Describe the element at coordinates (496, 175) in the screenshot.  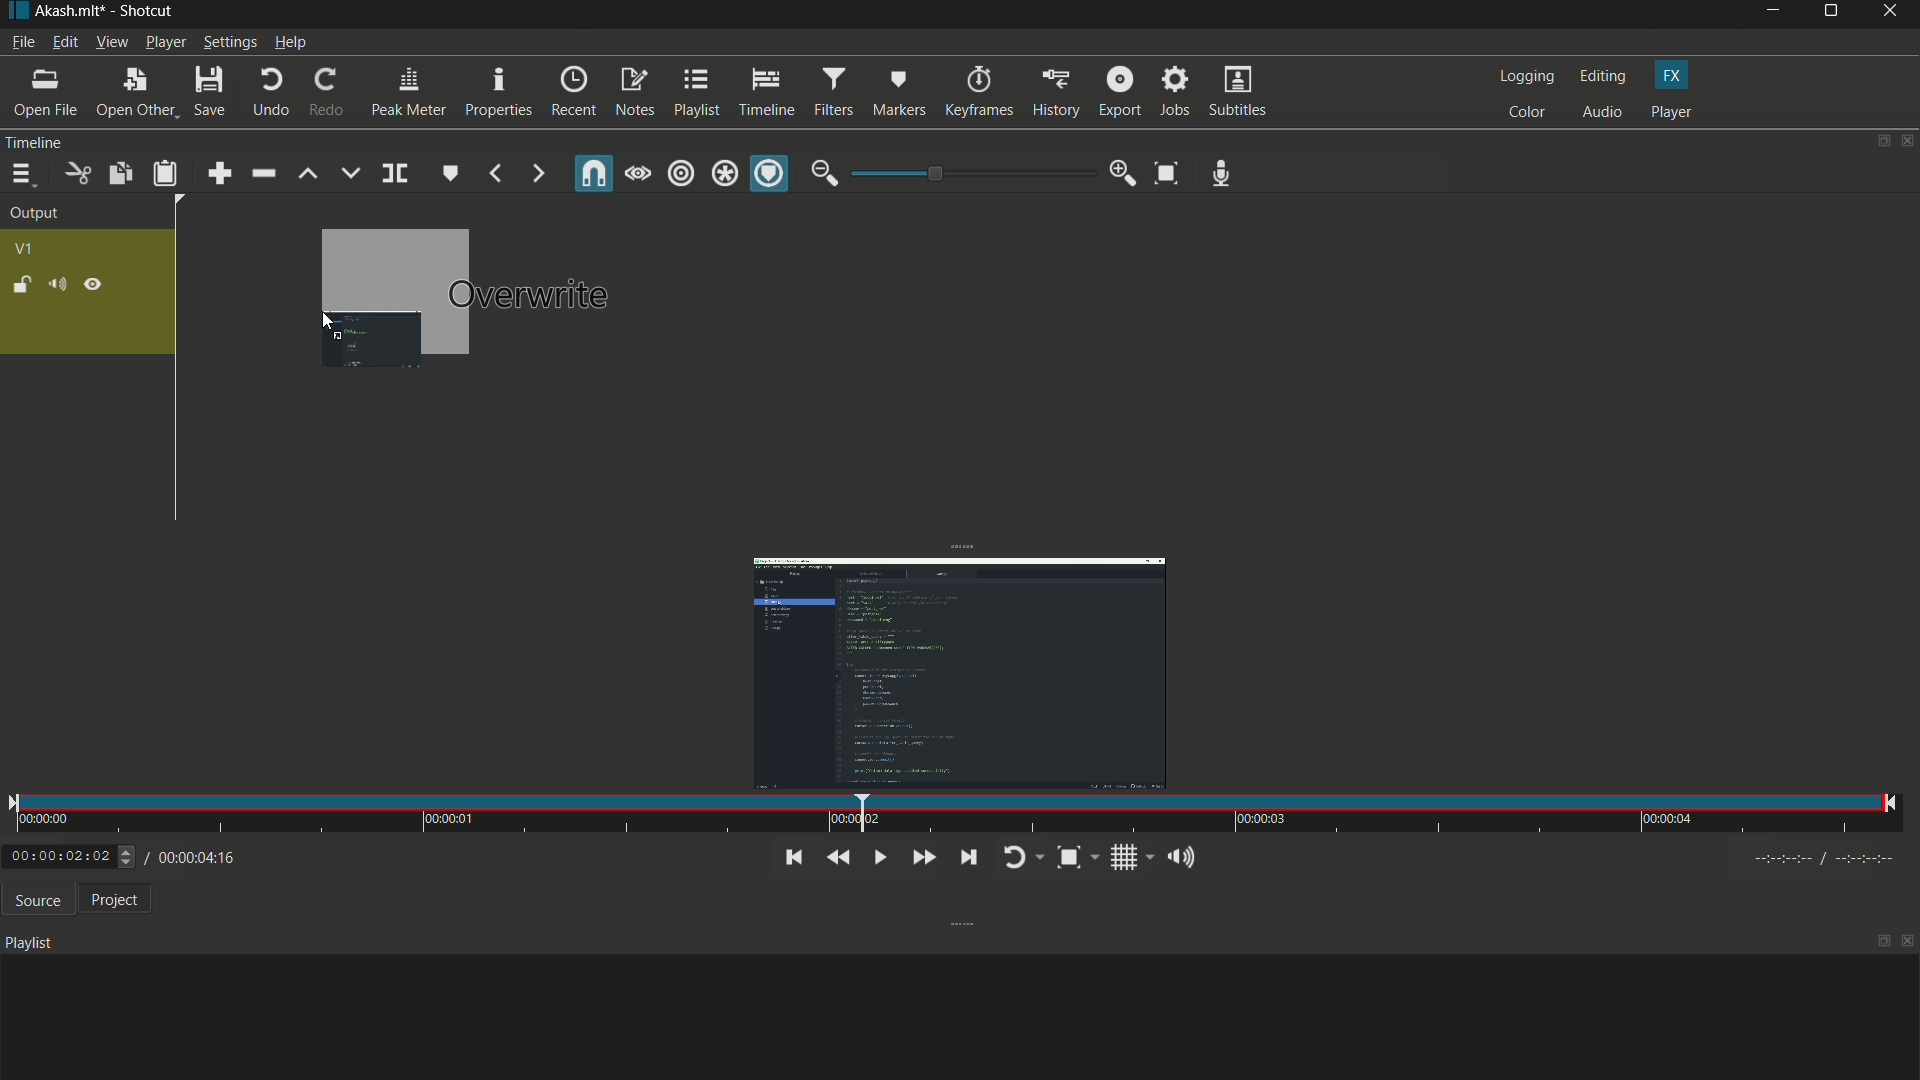
I see `previous marker` at that location.